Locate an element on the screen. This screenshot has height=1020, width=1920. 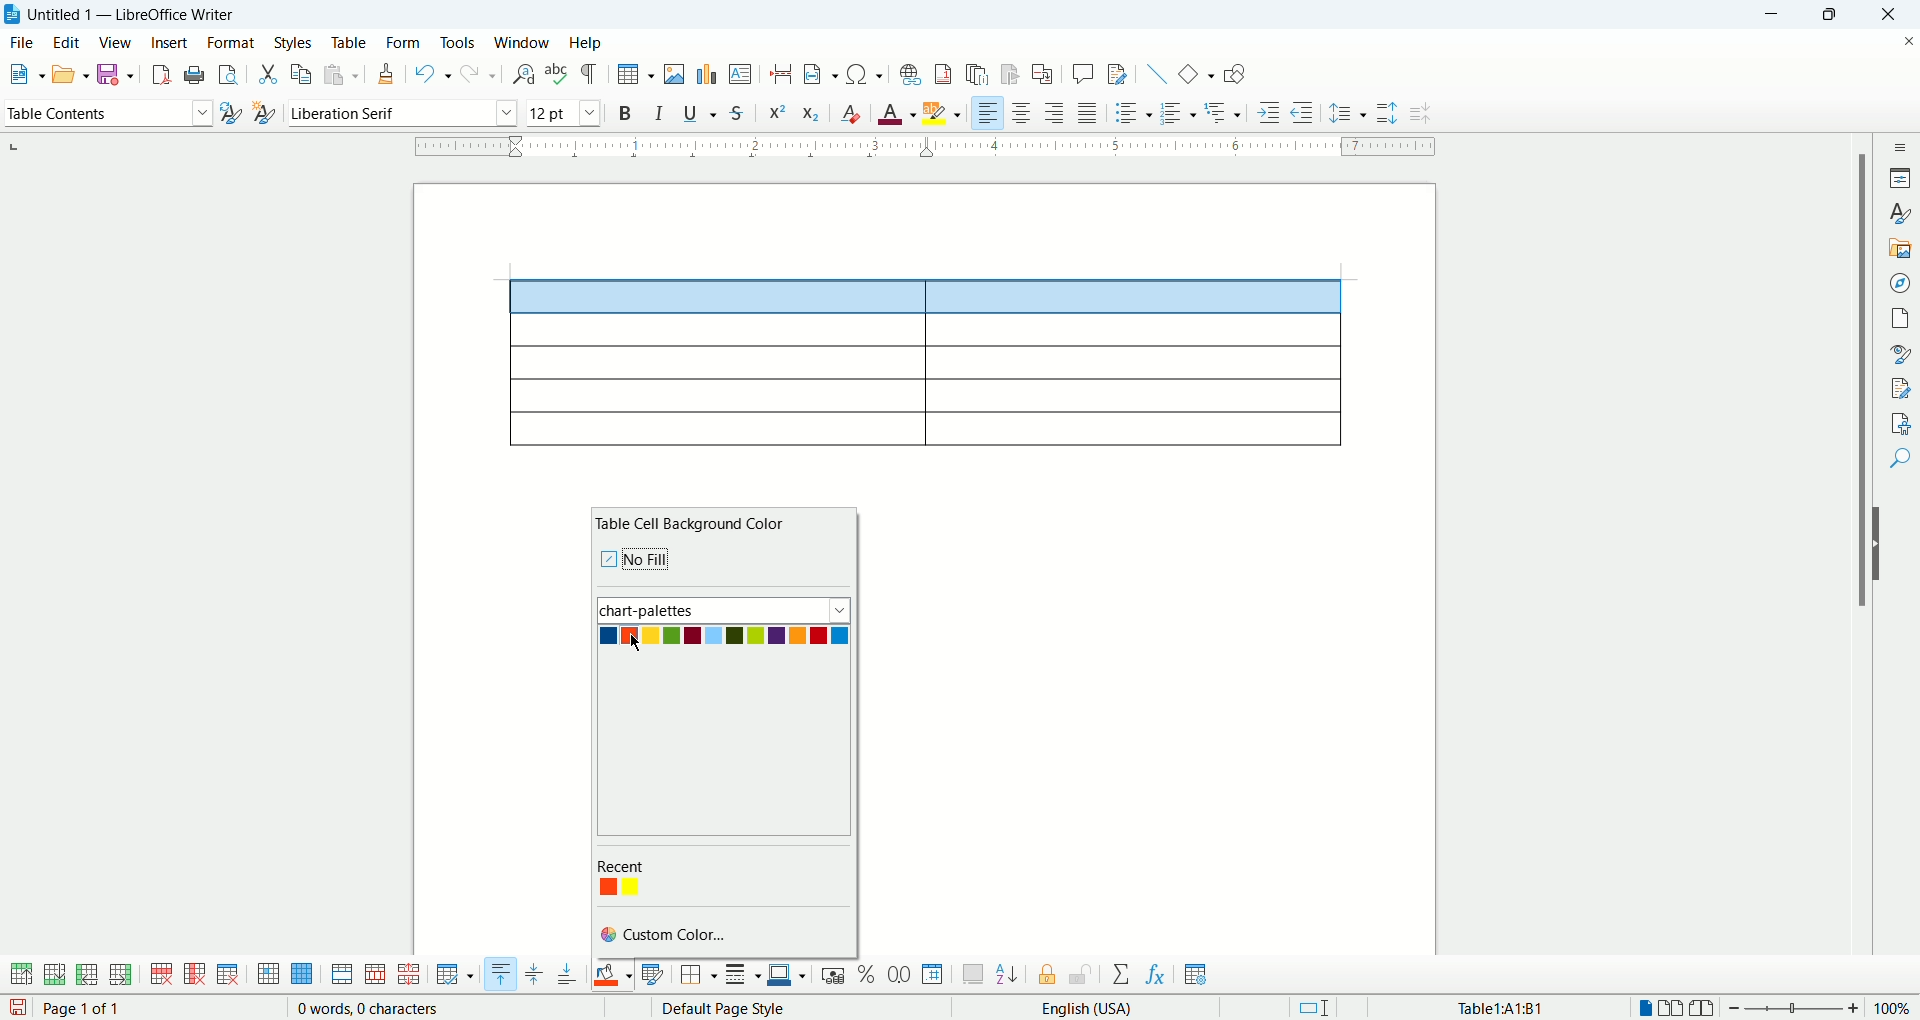
format is located at coordinates (231, 42).